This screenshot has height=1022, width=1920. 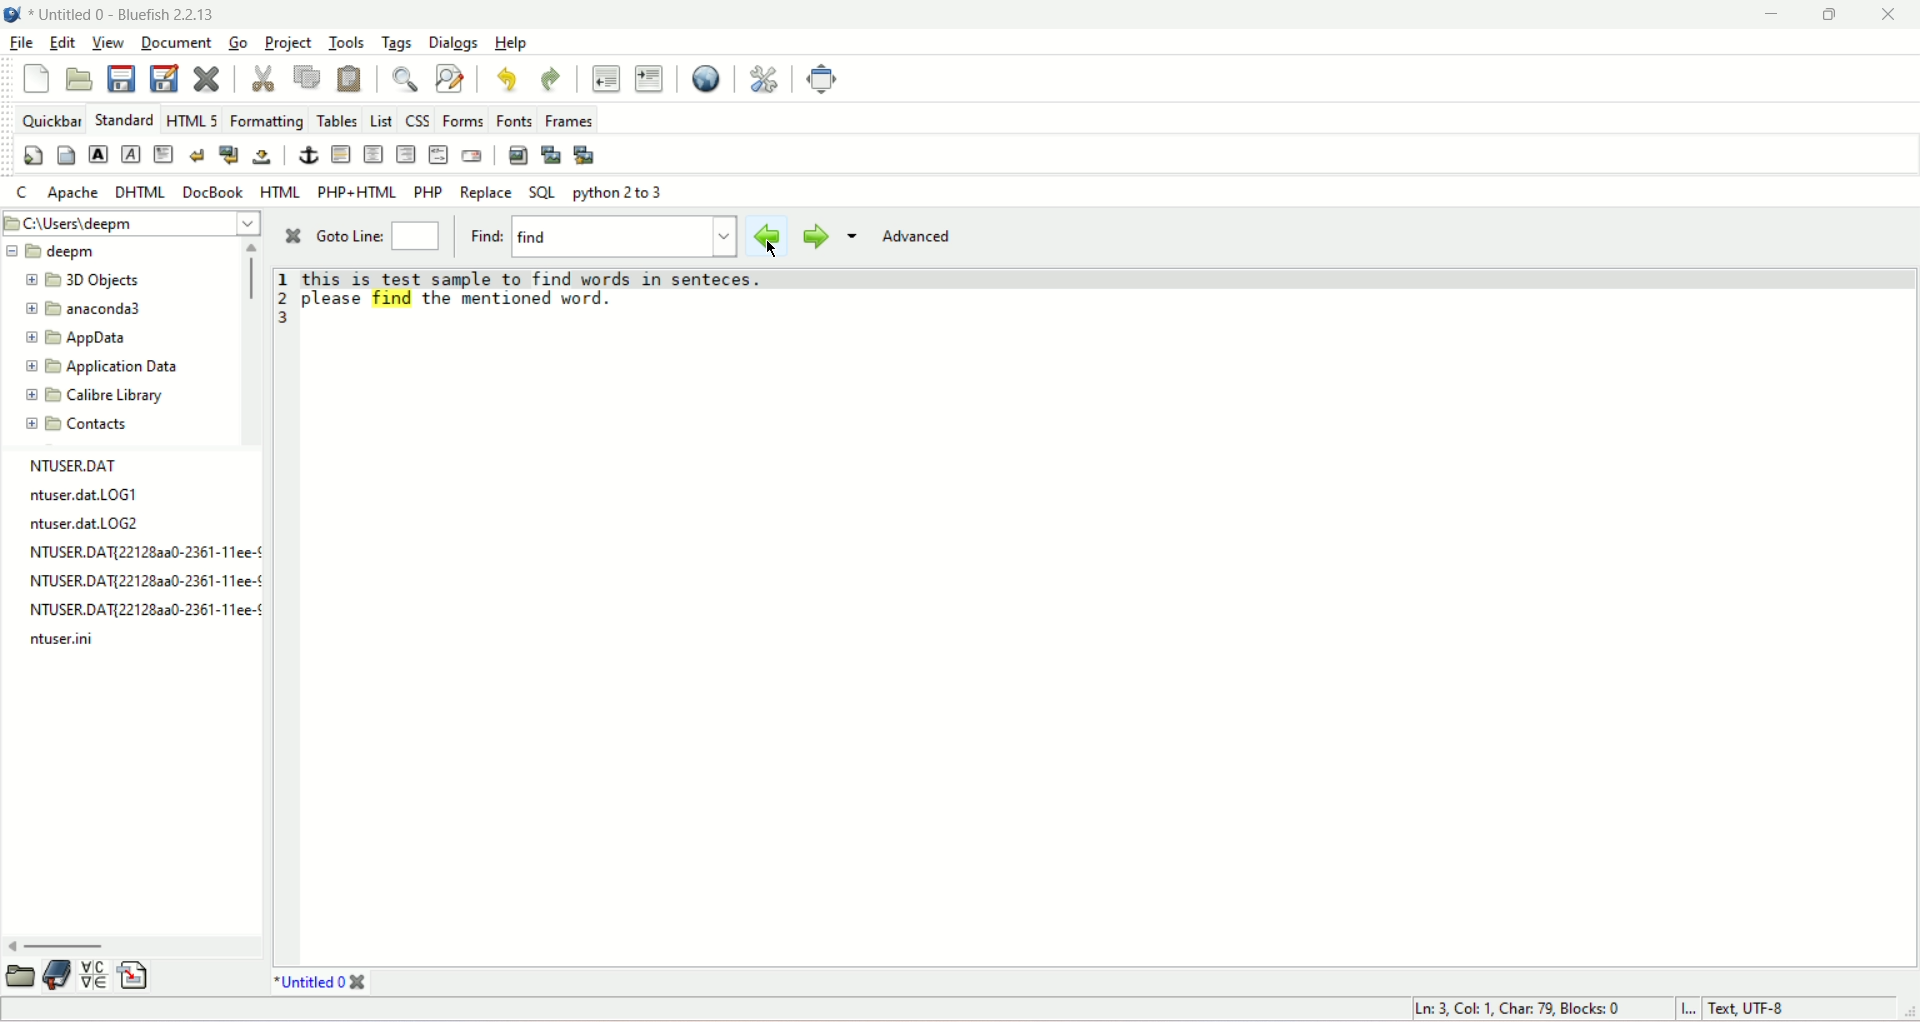 I want to click on right justify, so click(x=407, y=153).